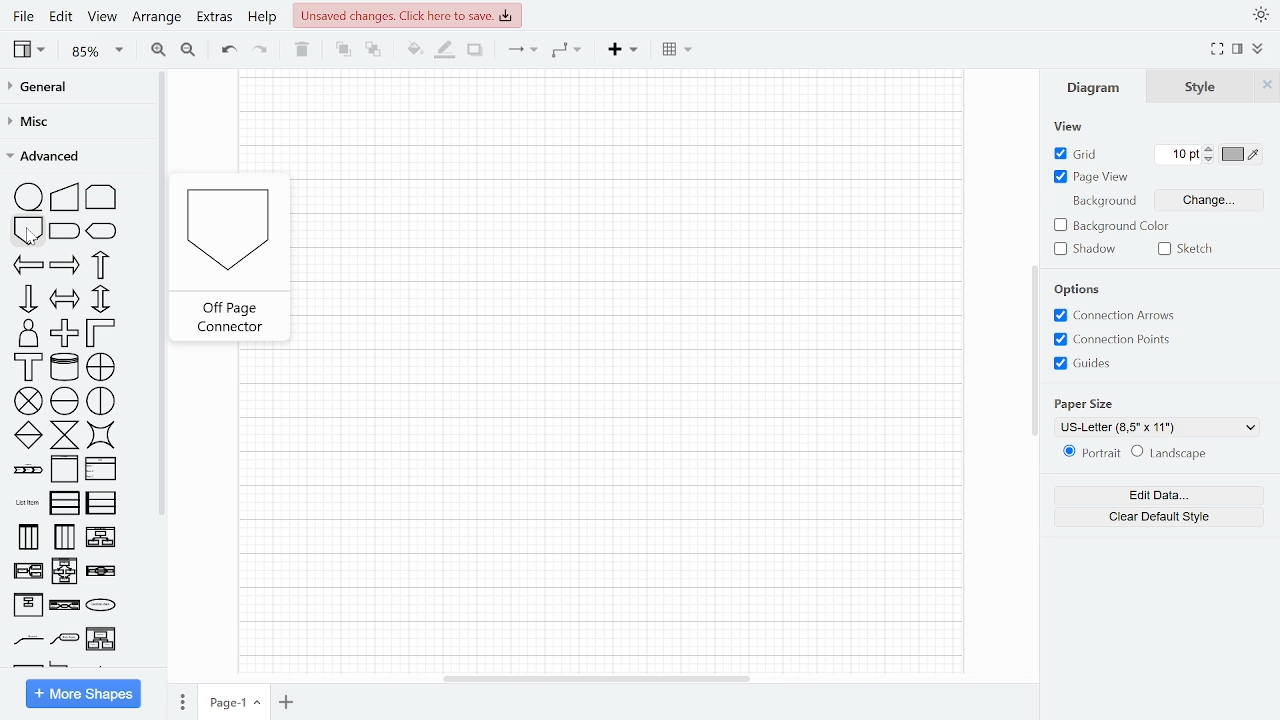 This screenshot has height=720, width=1280. What do you see at coordinates (1075, 156) in the screenshot?
I see `Grid` at bounding box center [1075, 156].